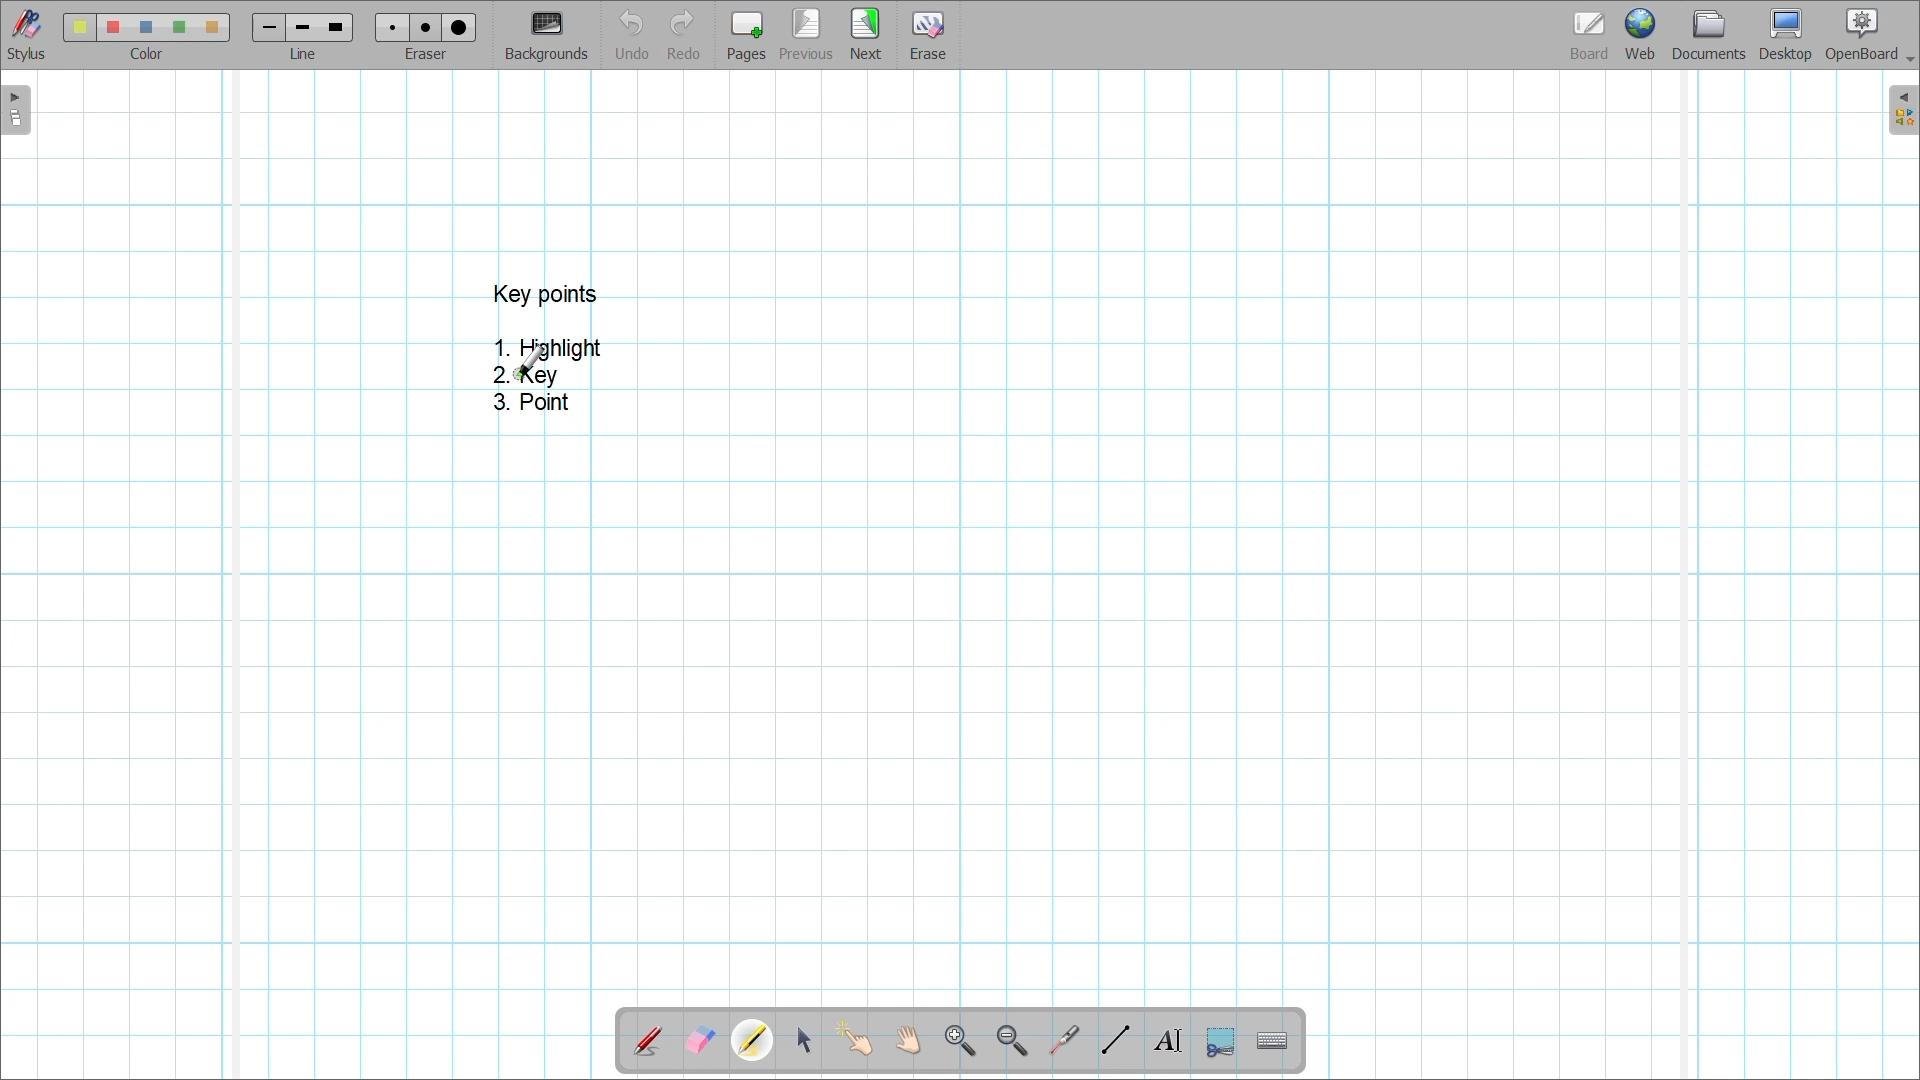 Image resolution: width=1920 pixels, height=1080 pixels. Describe the element at coordinates (1013, 1042) in the screenshot. I see `Zoom out` at that location.